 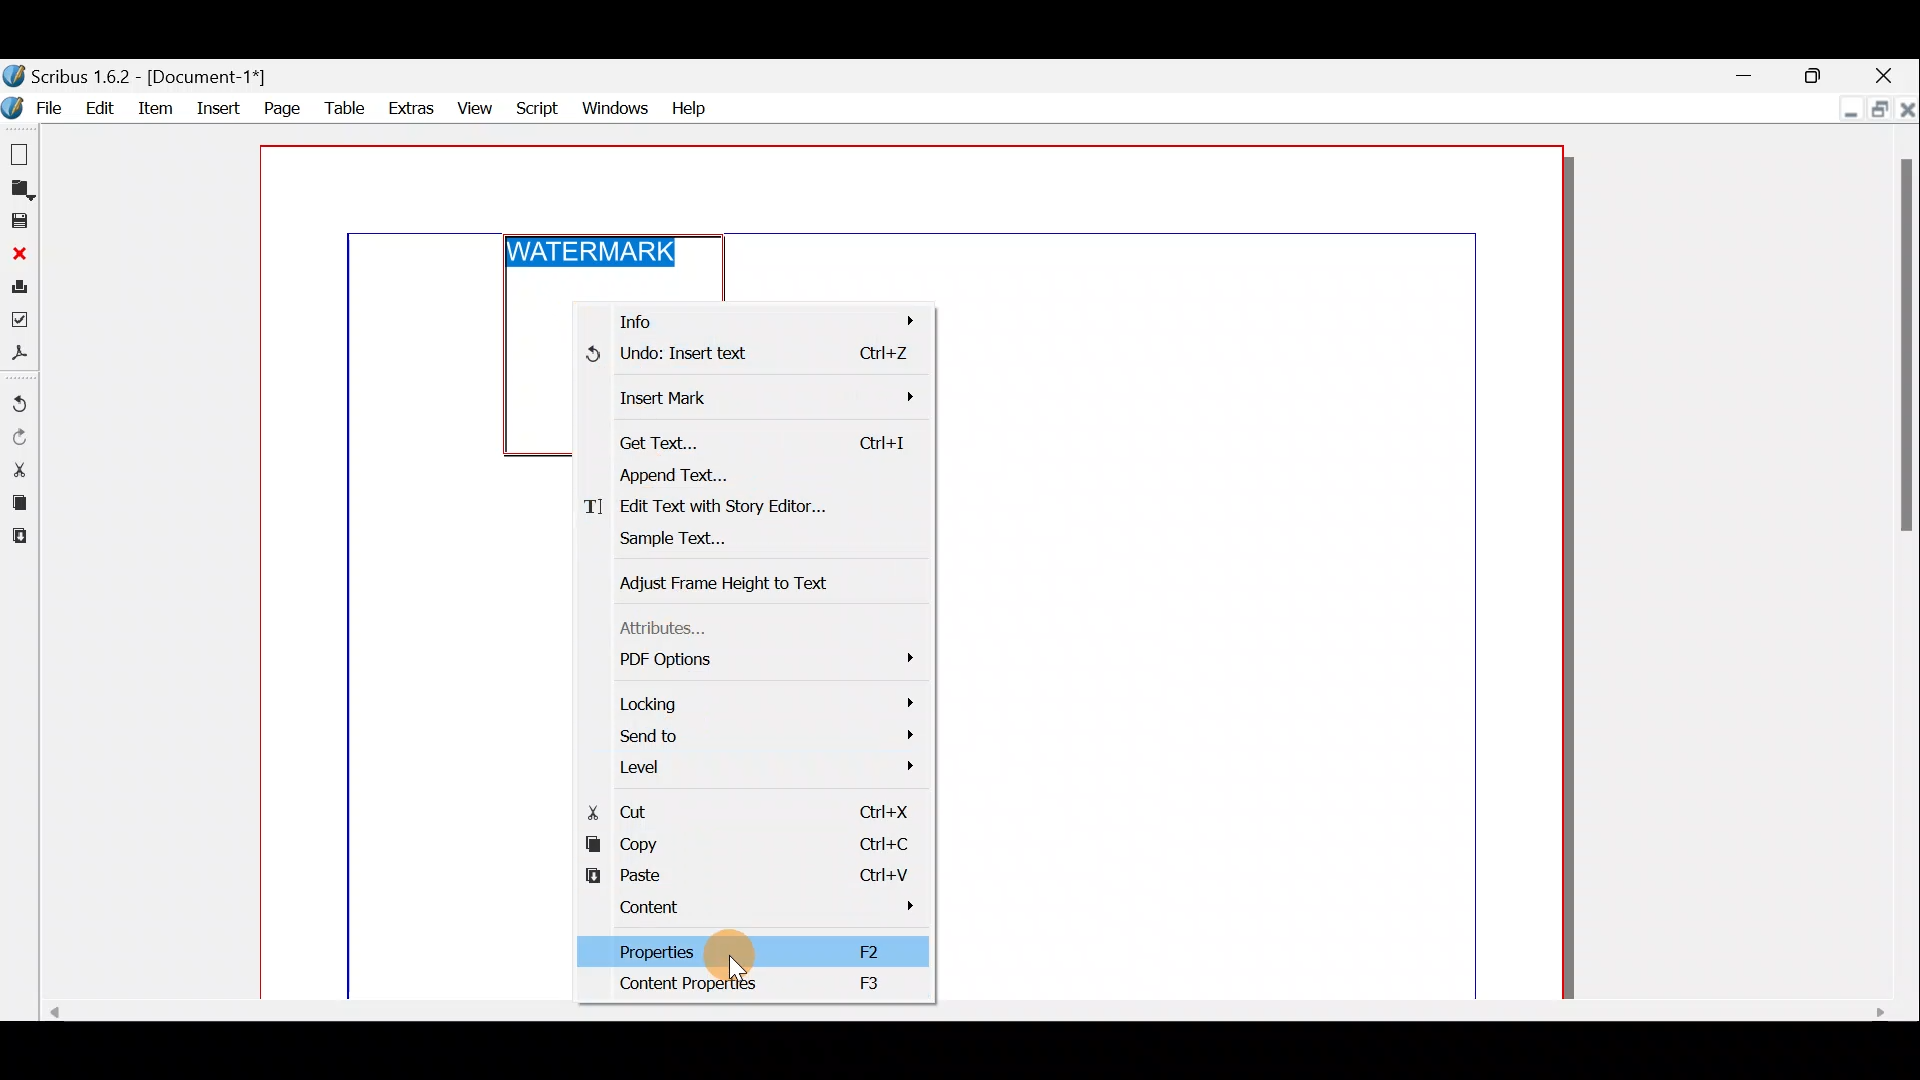 I want to click on WATERMARK, so click(x=596, y=251).